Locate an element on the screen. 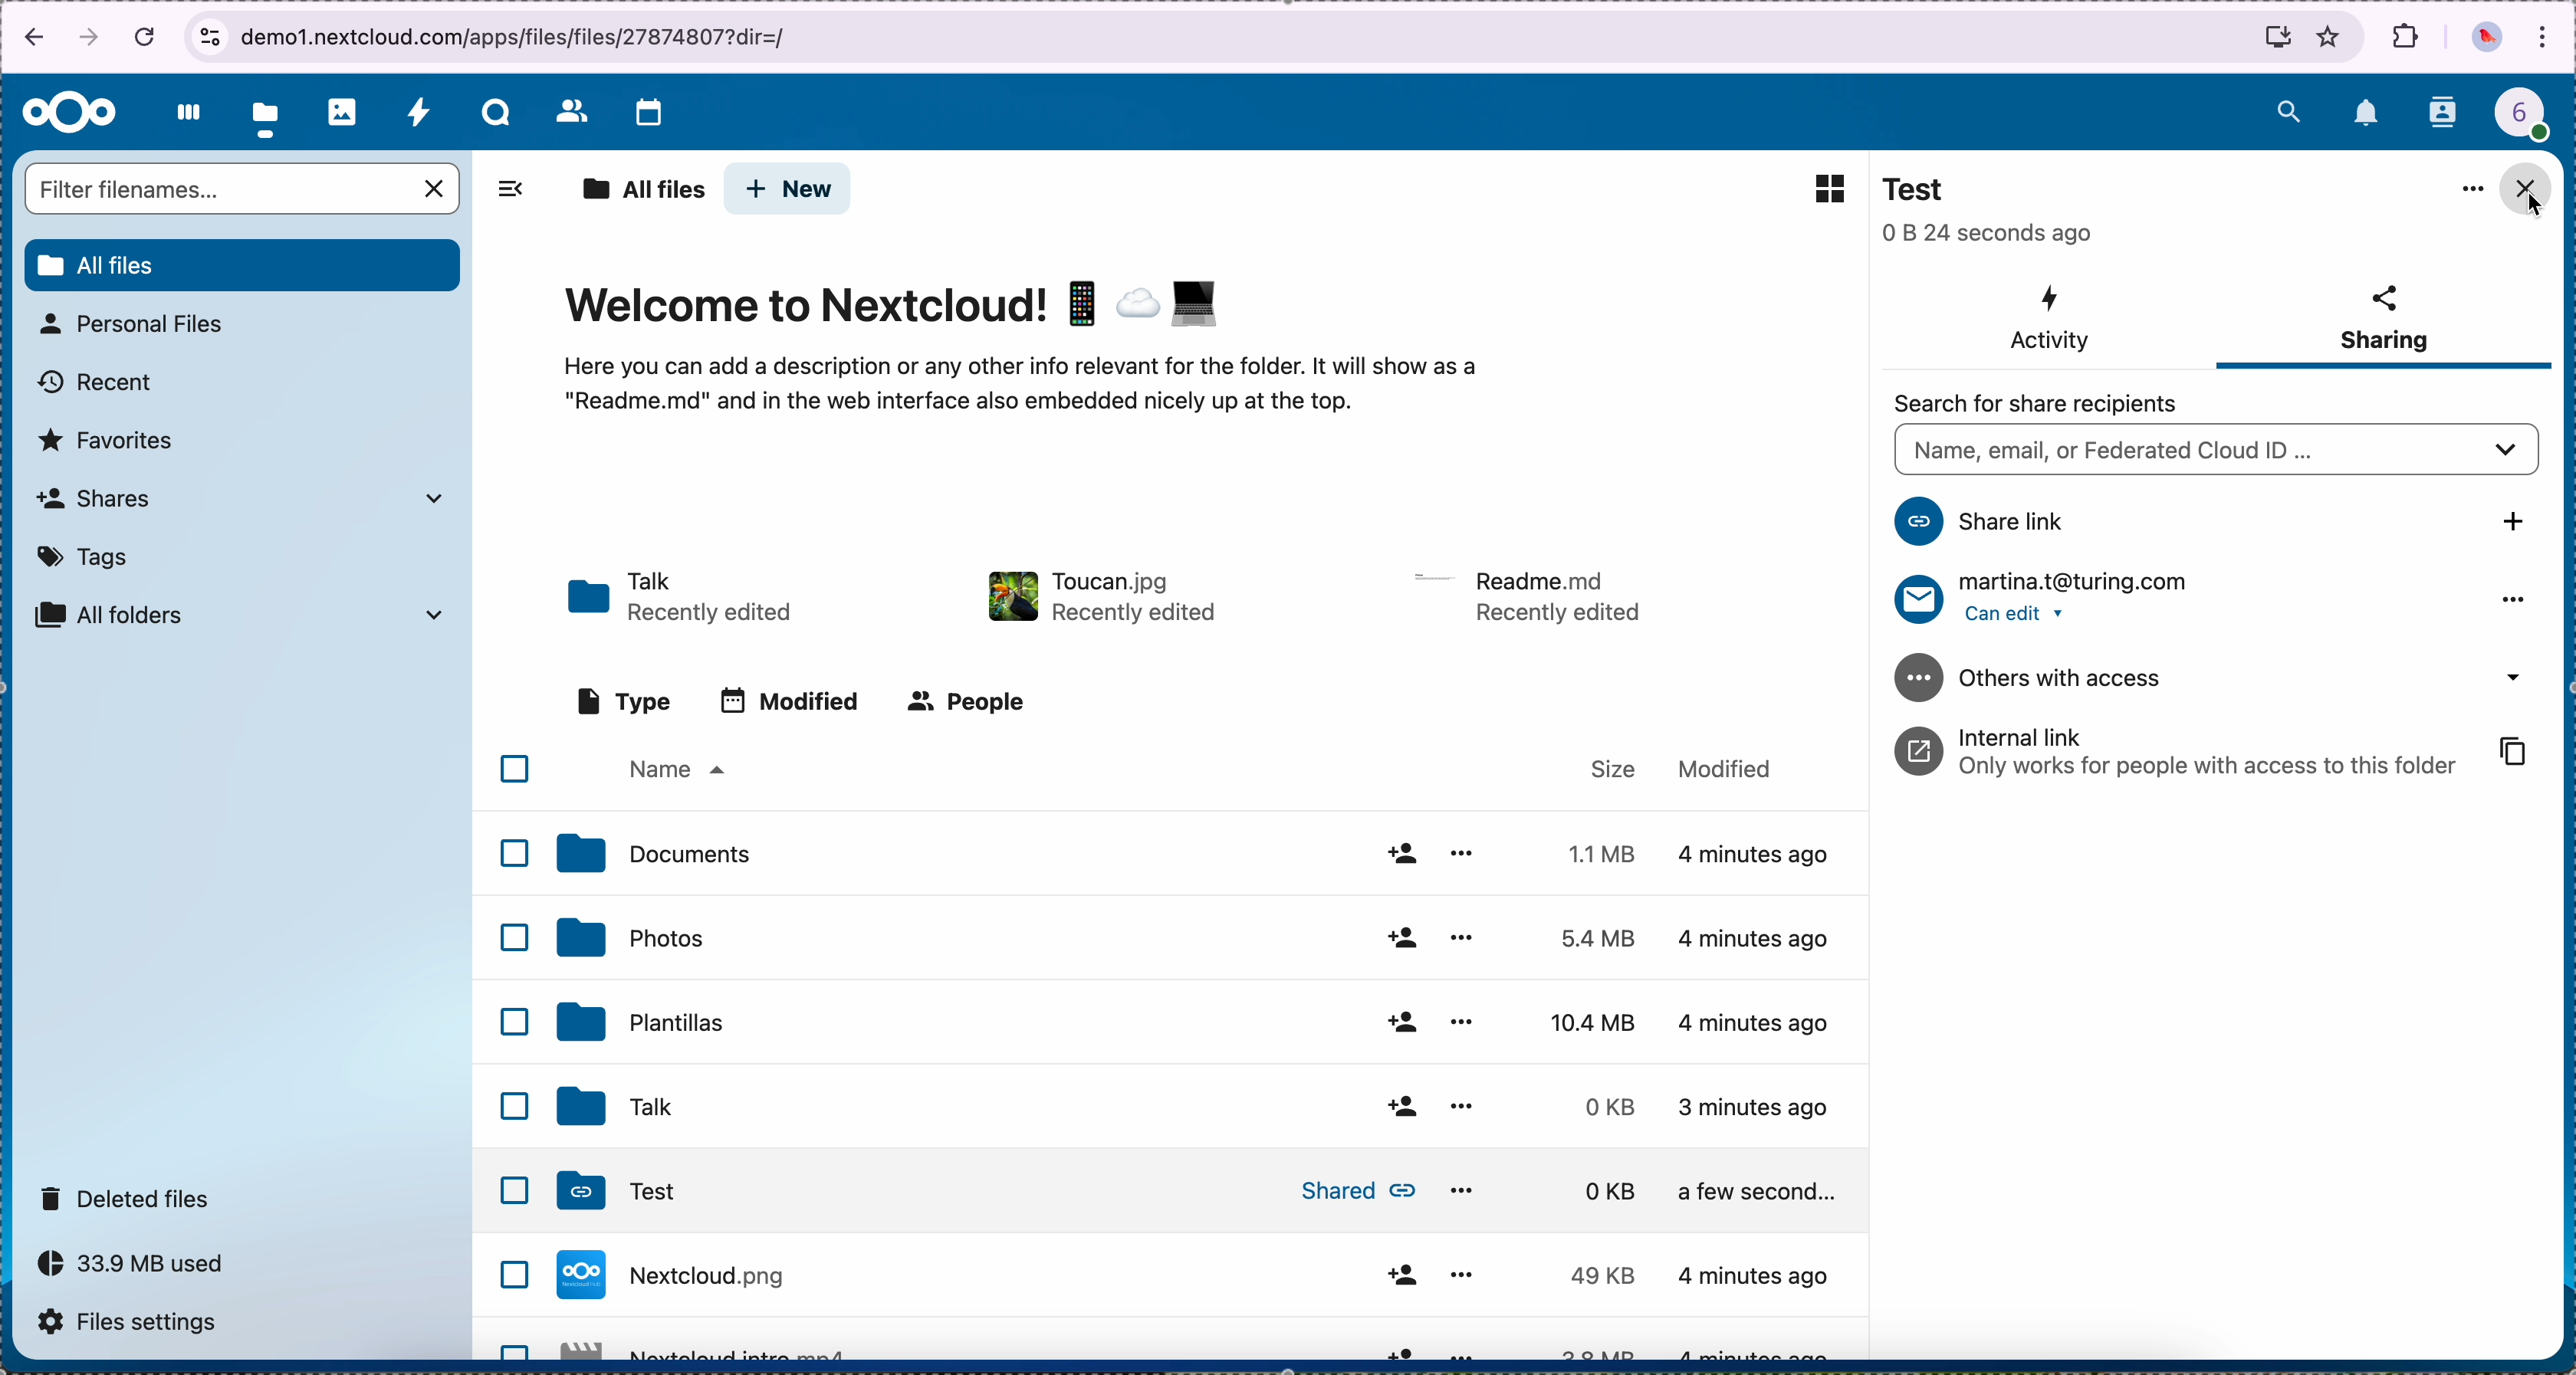 The height and width of the screenshot is (1375, 2576). contacts is located at coordinates (570, 110).